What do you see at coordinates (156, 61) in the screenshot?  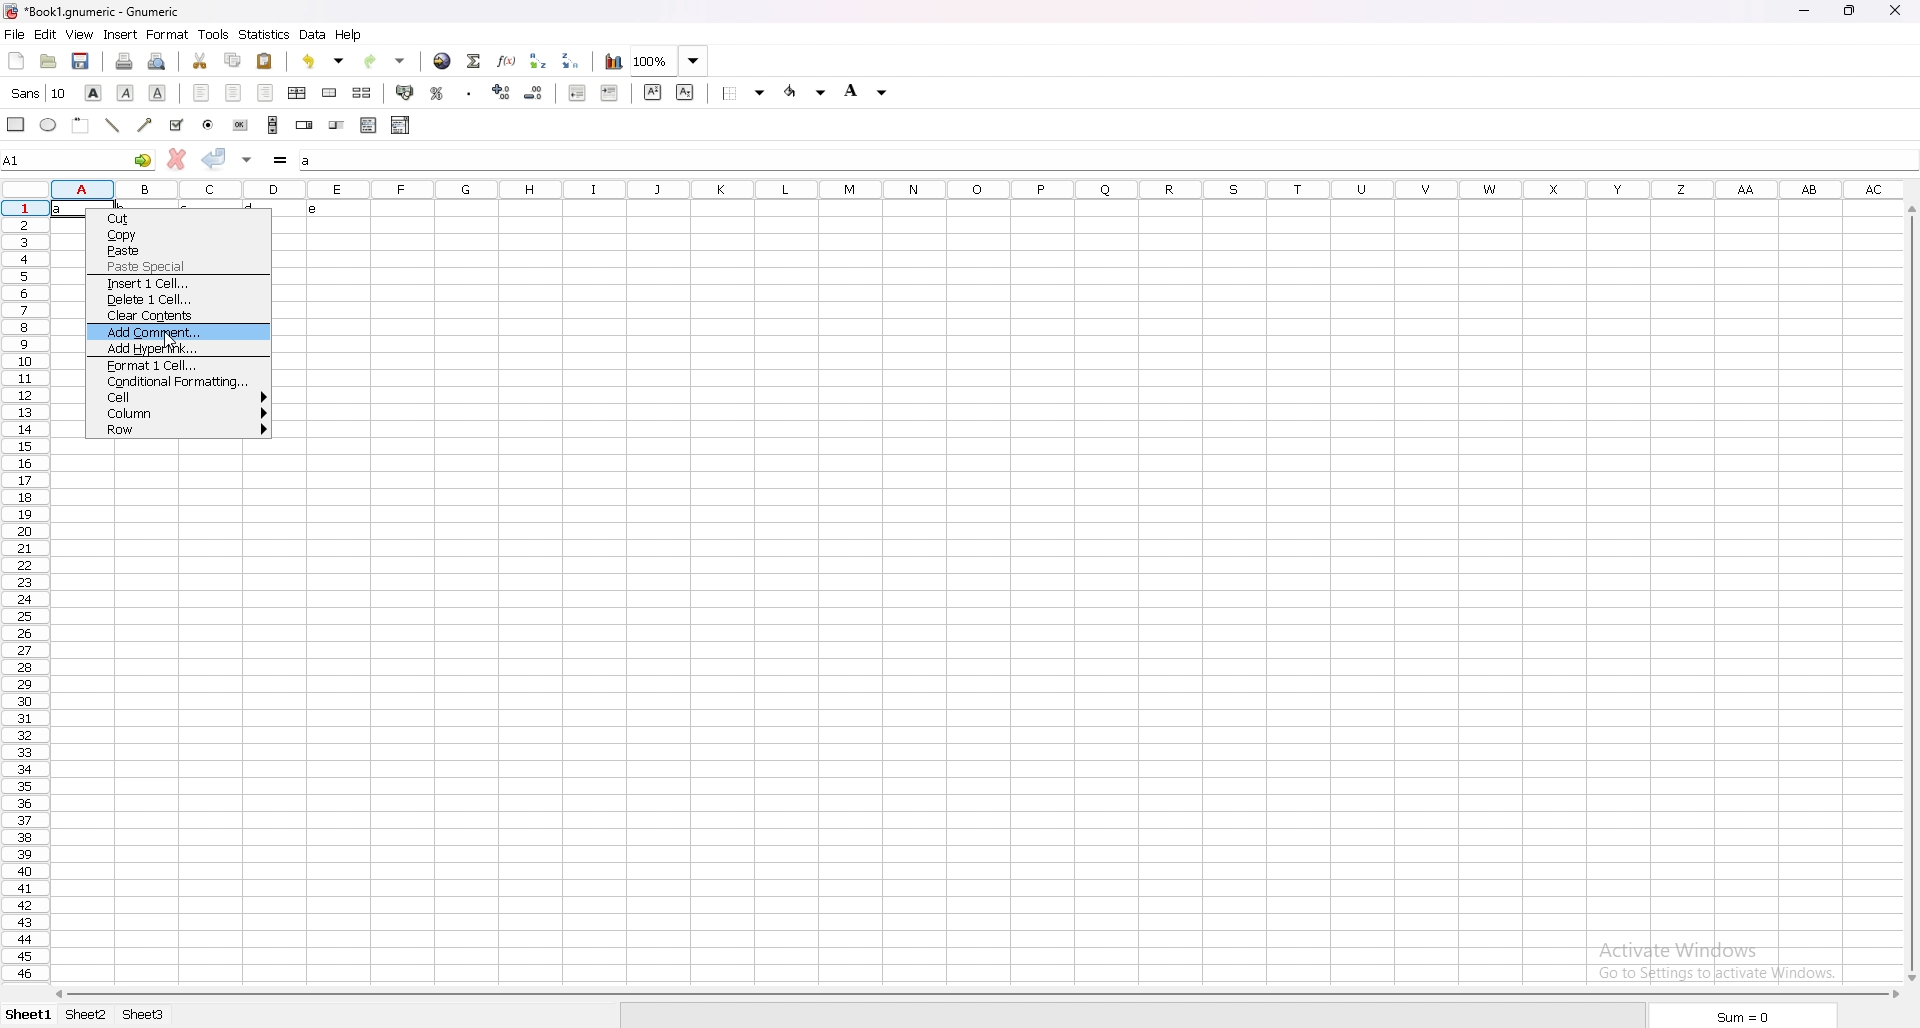 I see `print preview` at bounding box center [156, 61].